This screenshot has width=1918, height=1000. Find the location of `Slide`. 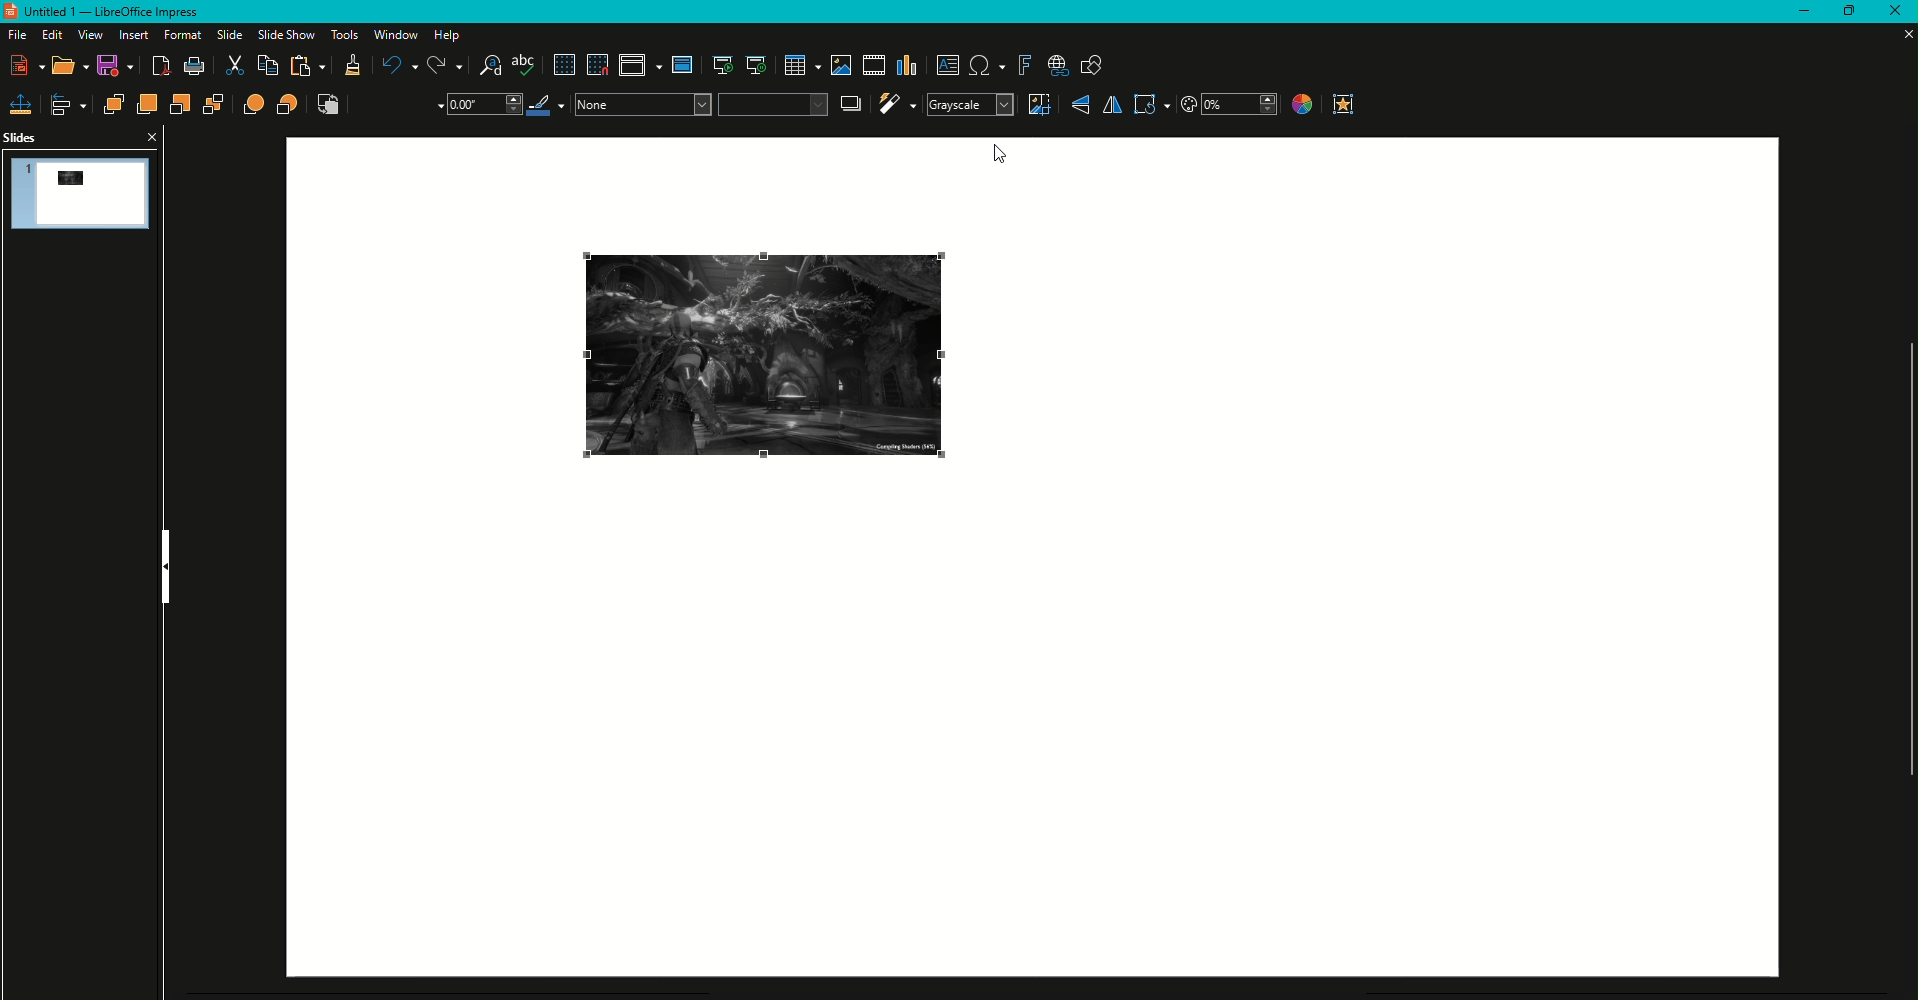

Slide is located at coordinates (224, 35).